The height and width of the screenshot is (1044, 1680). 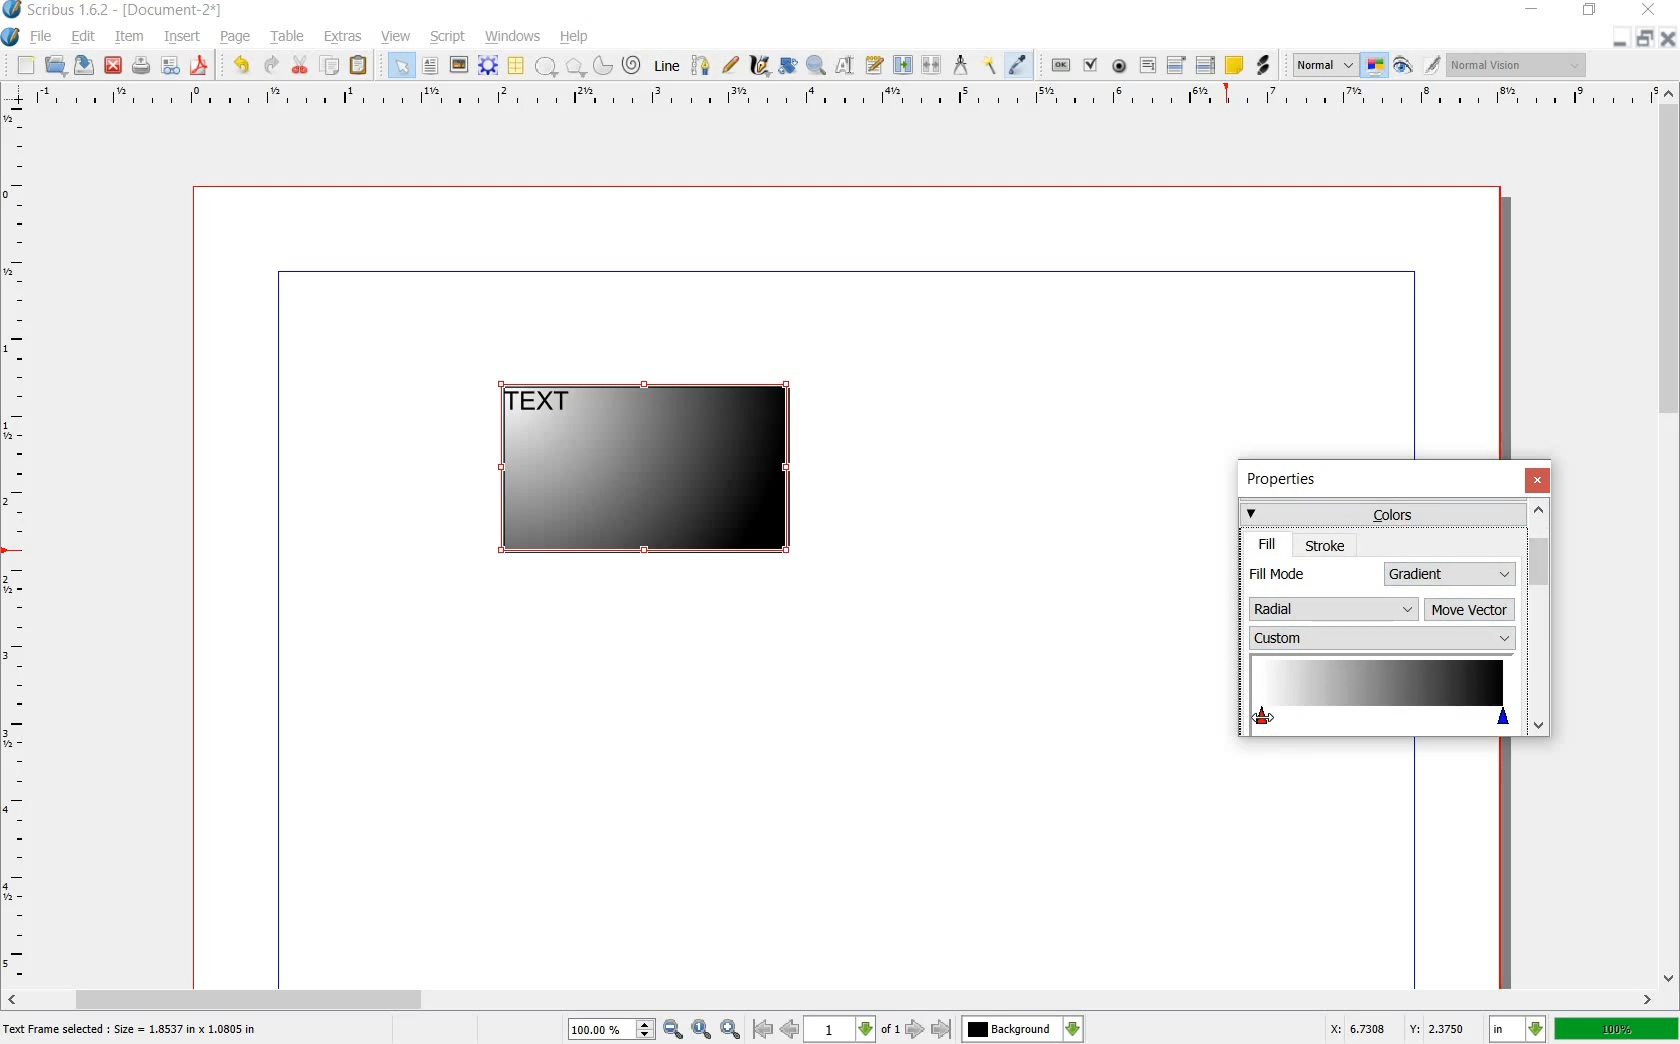 What do you see at coordinates (572, 66) in the screenshot?
I see `polygon` at bounding box center [572, 66].